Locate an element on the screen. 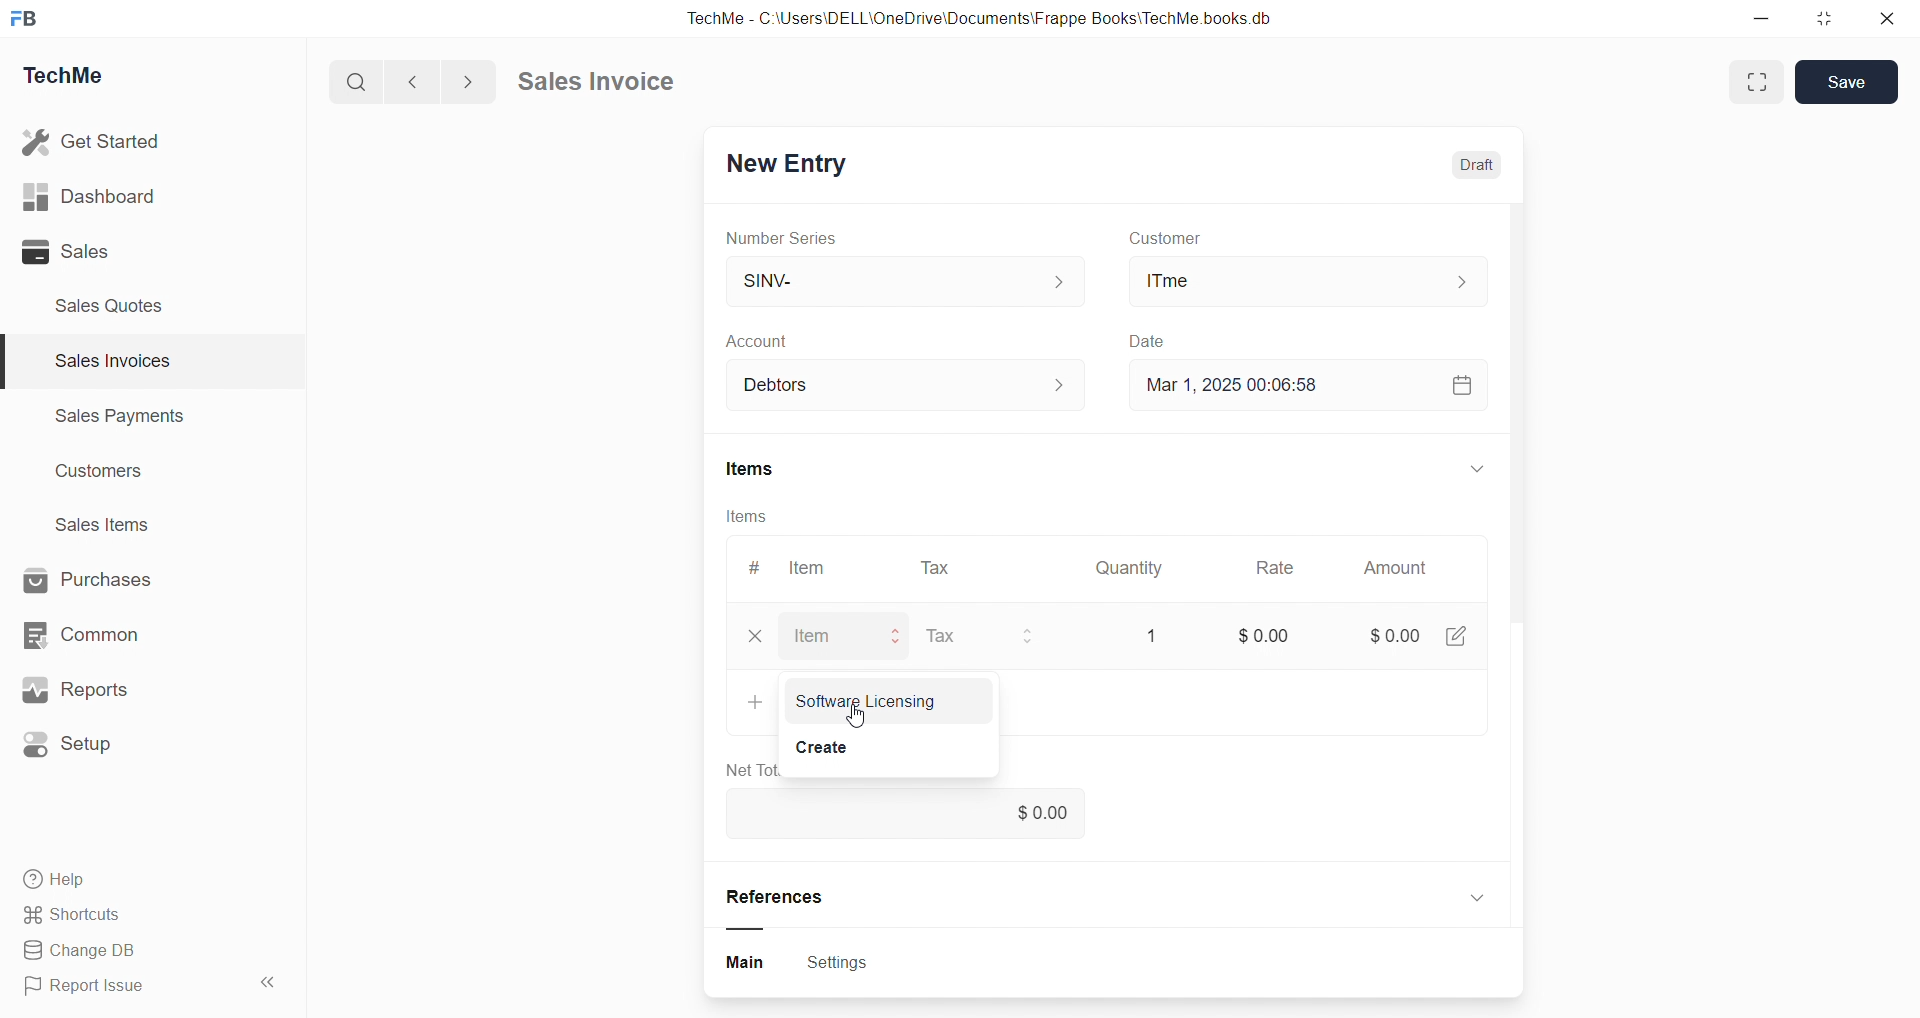 The width and height of the screenshot is (1920, 1018). ull Dashboard is located at coordinates (99, 196).